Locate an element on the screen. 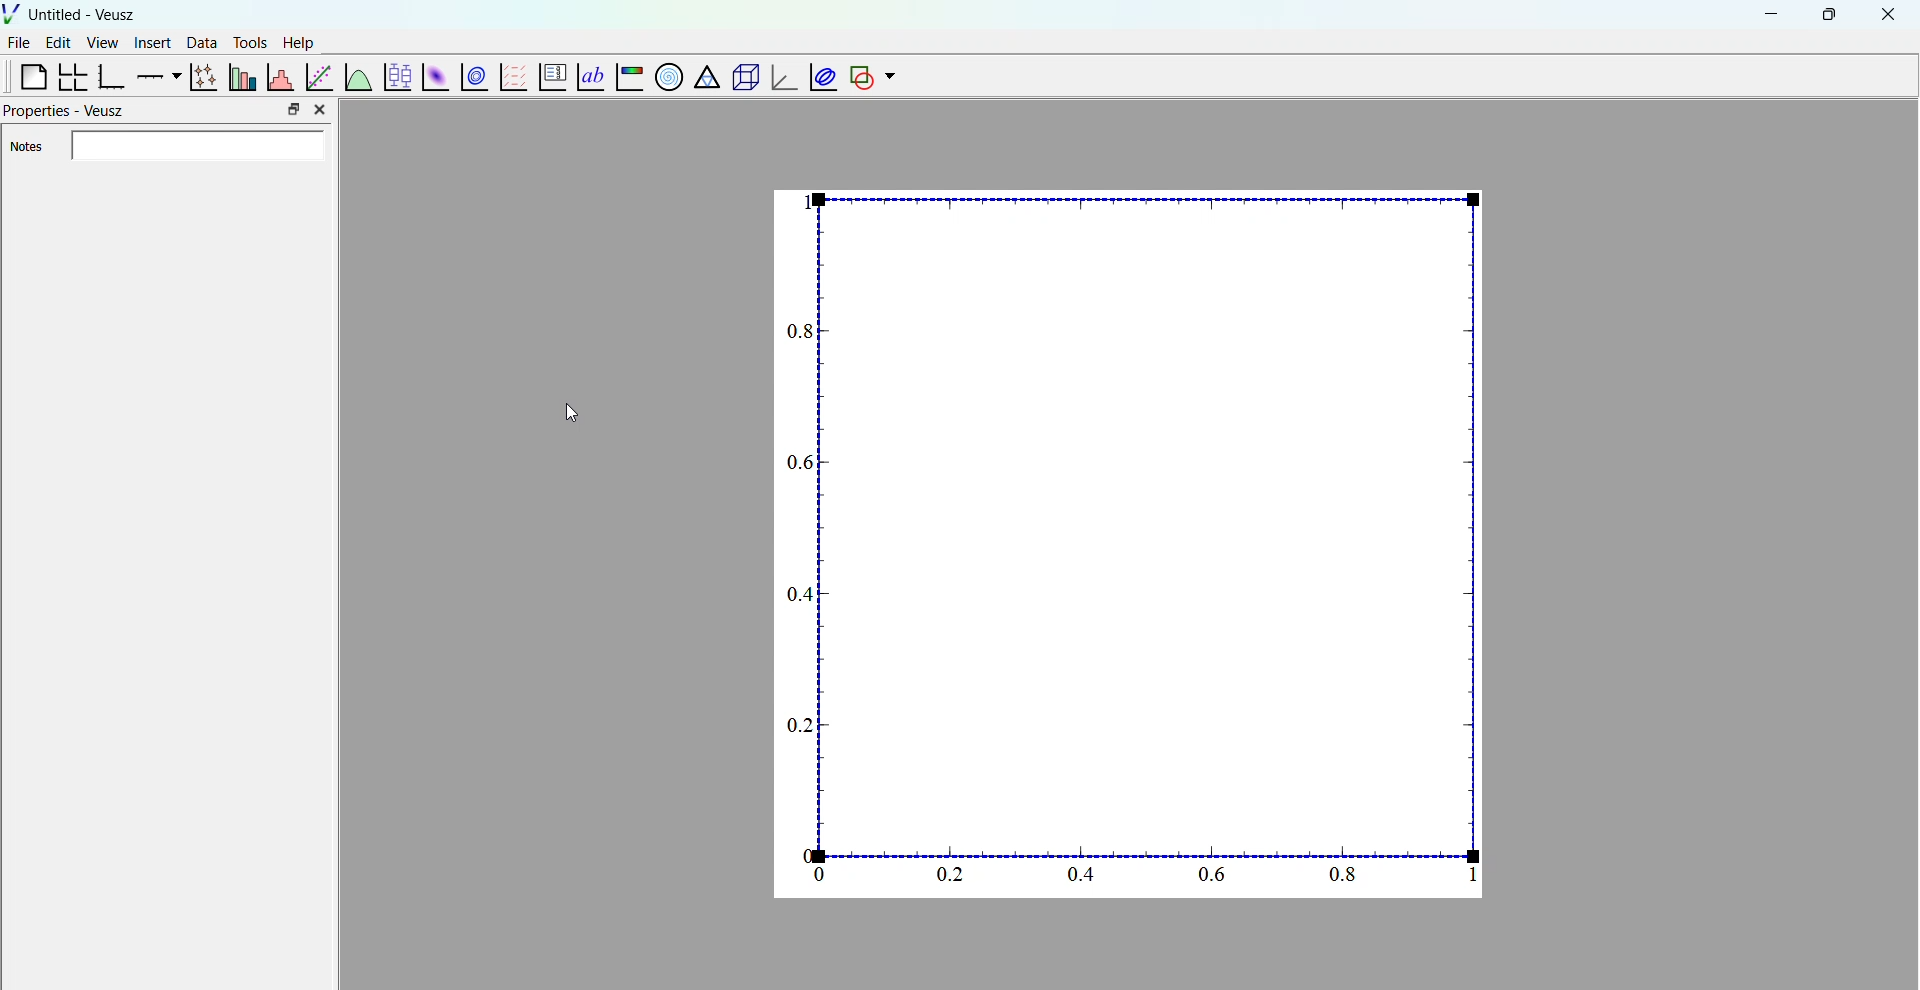 This screenshot has width=1920, height=990. 0.6 is located at coordinates (796, 463).